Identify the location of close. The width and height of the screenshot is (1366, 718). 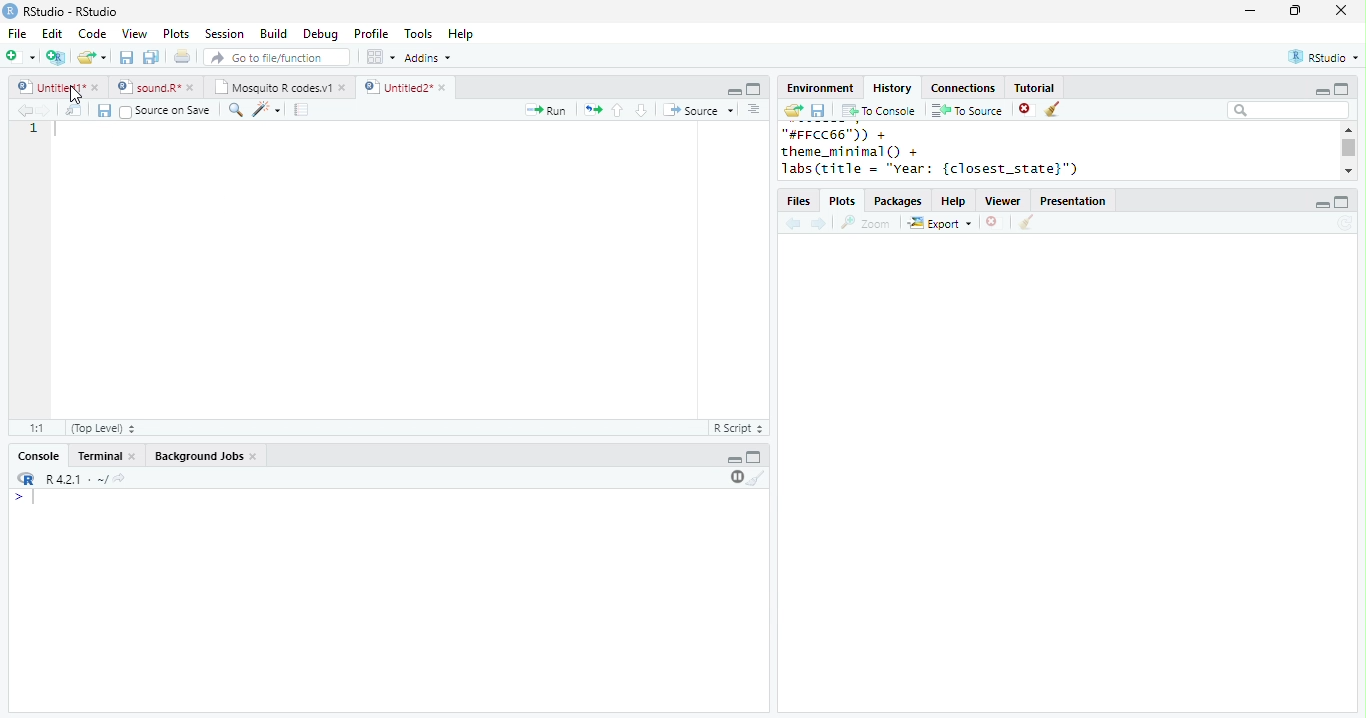
(1342, 10).